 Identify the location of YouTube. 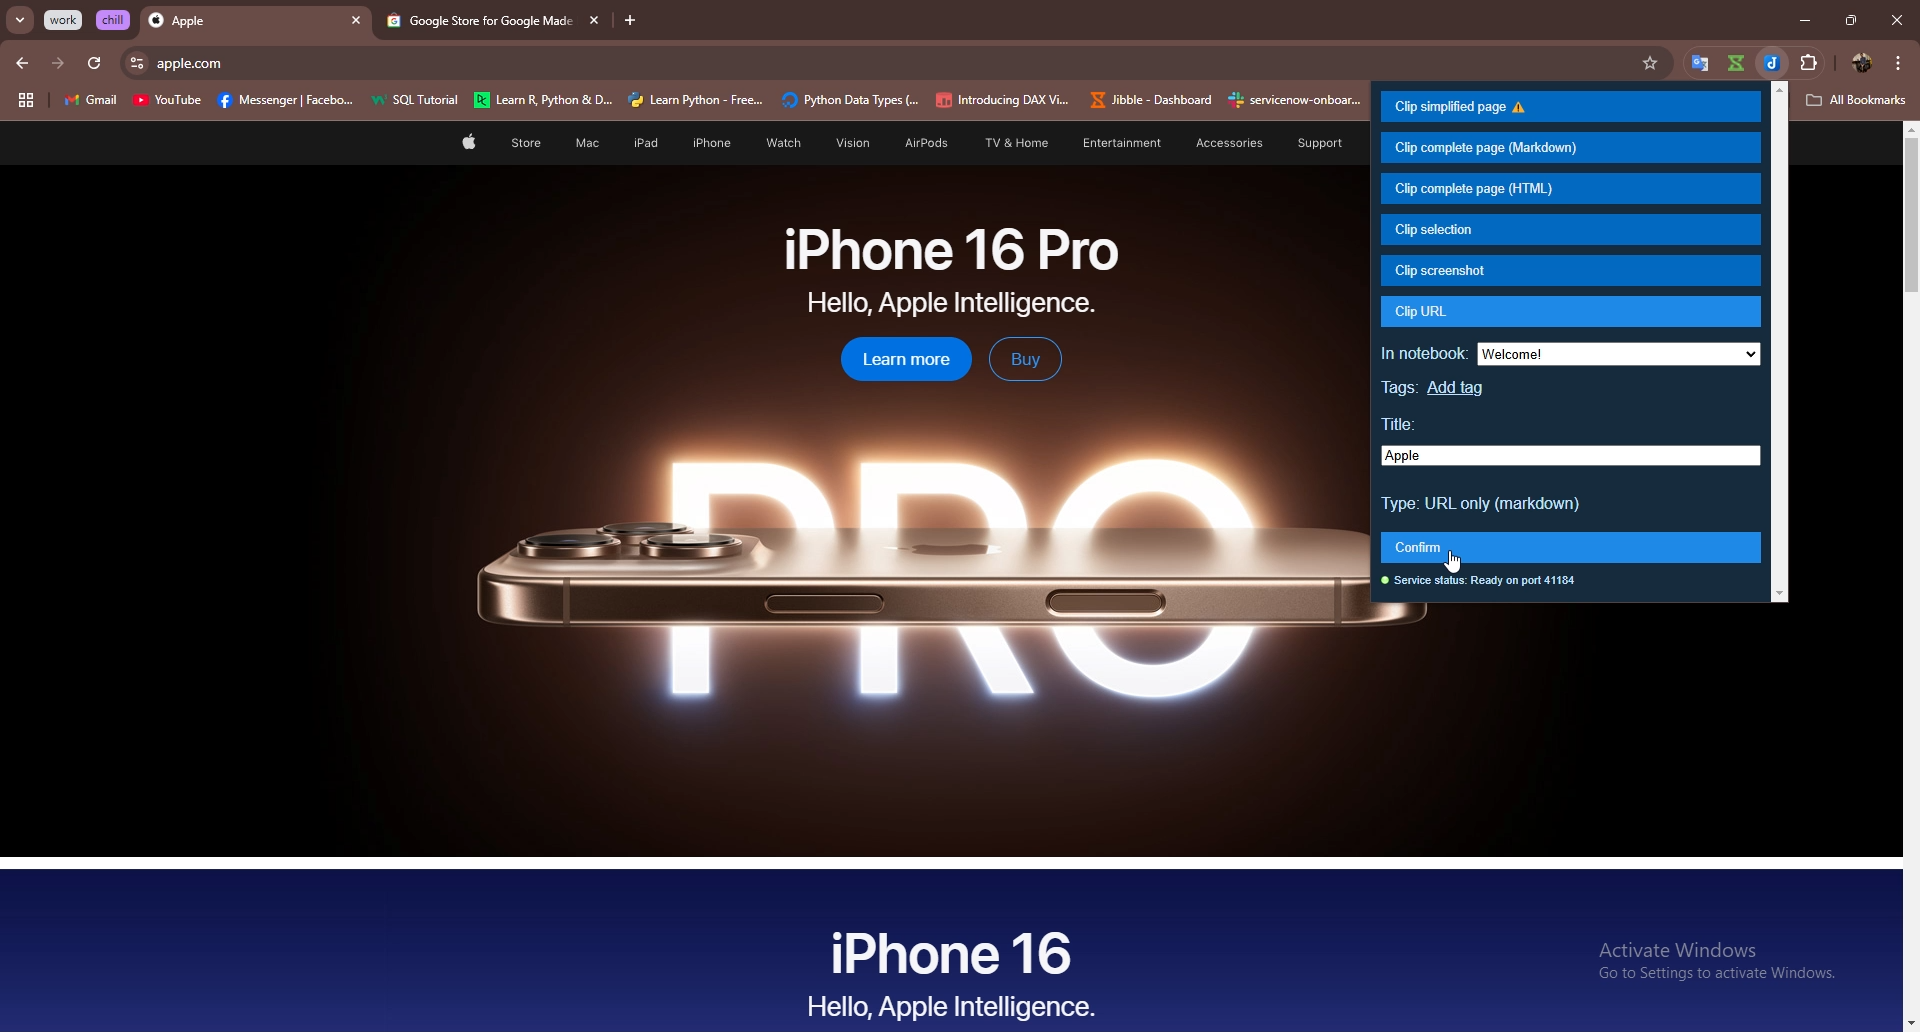
(167, 103).